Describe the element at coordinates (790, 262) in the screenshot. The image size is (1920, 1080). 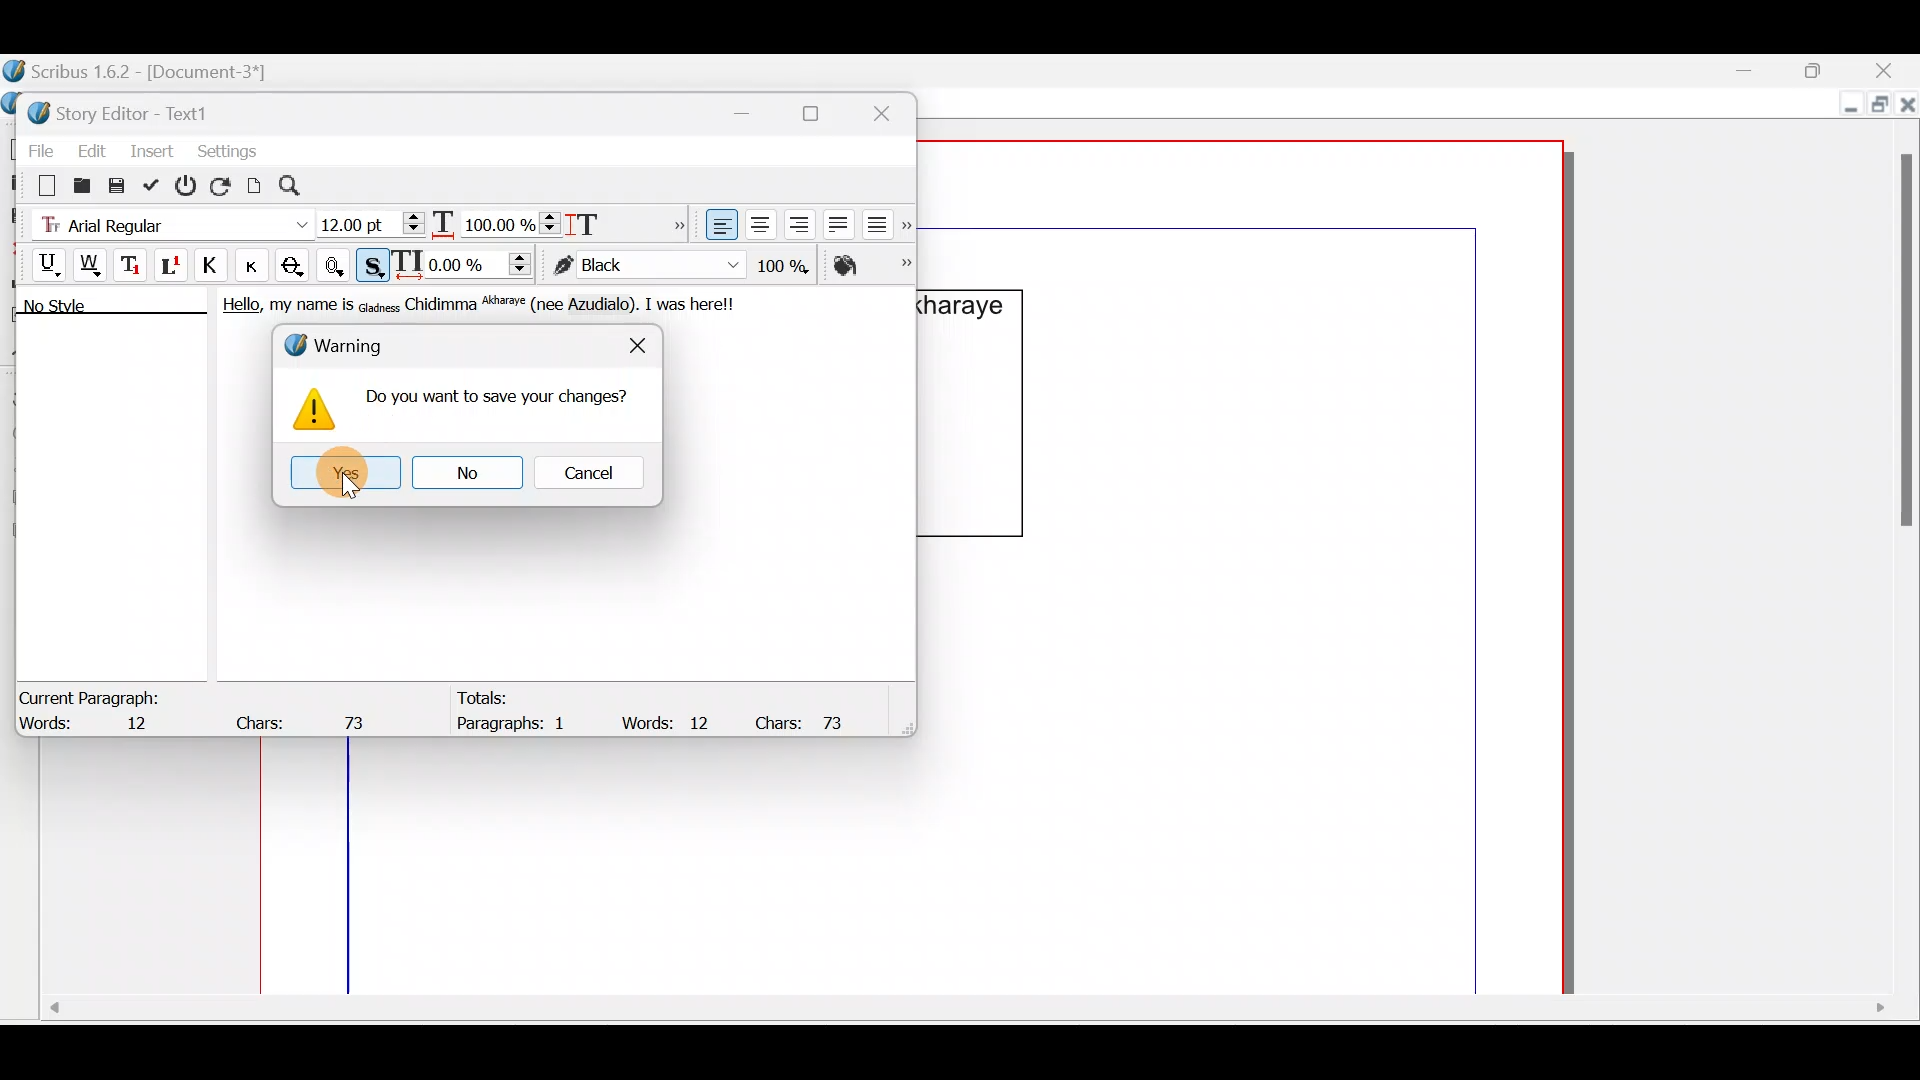
I see `Saturation of color of text stroke` at that location.